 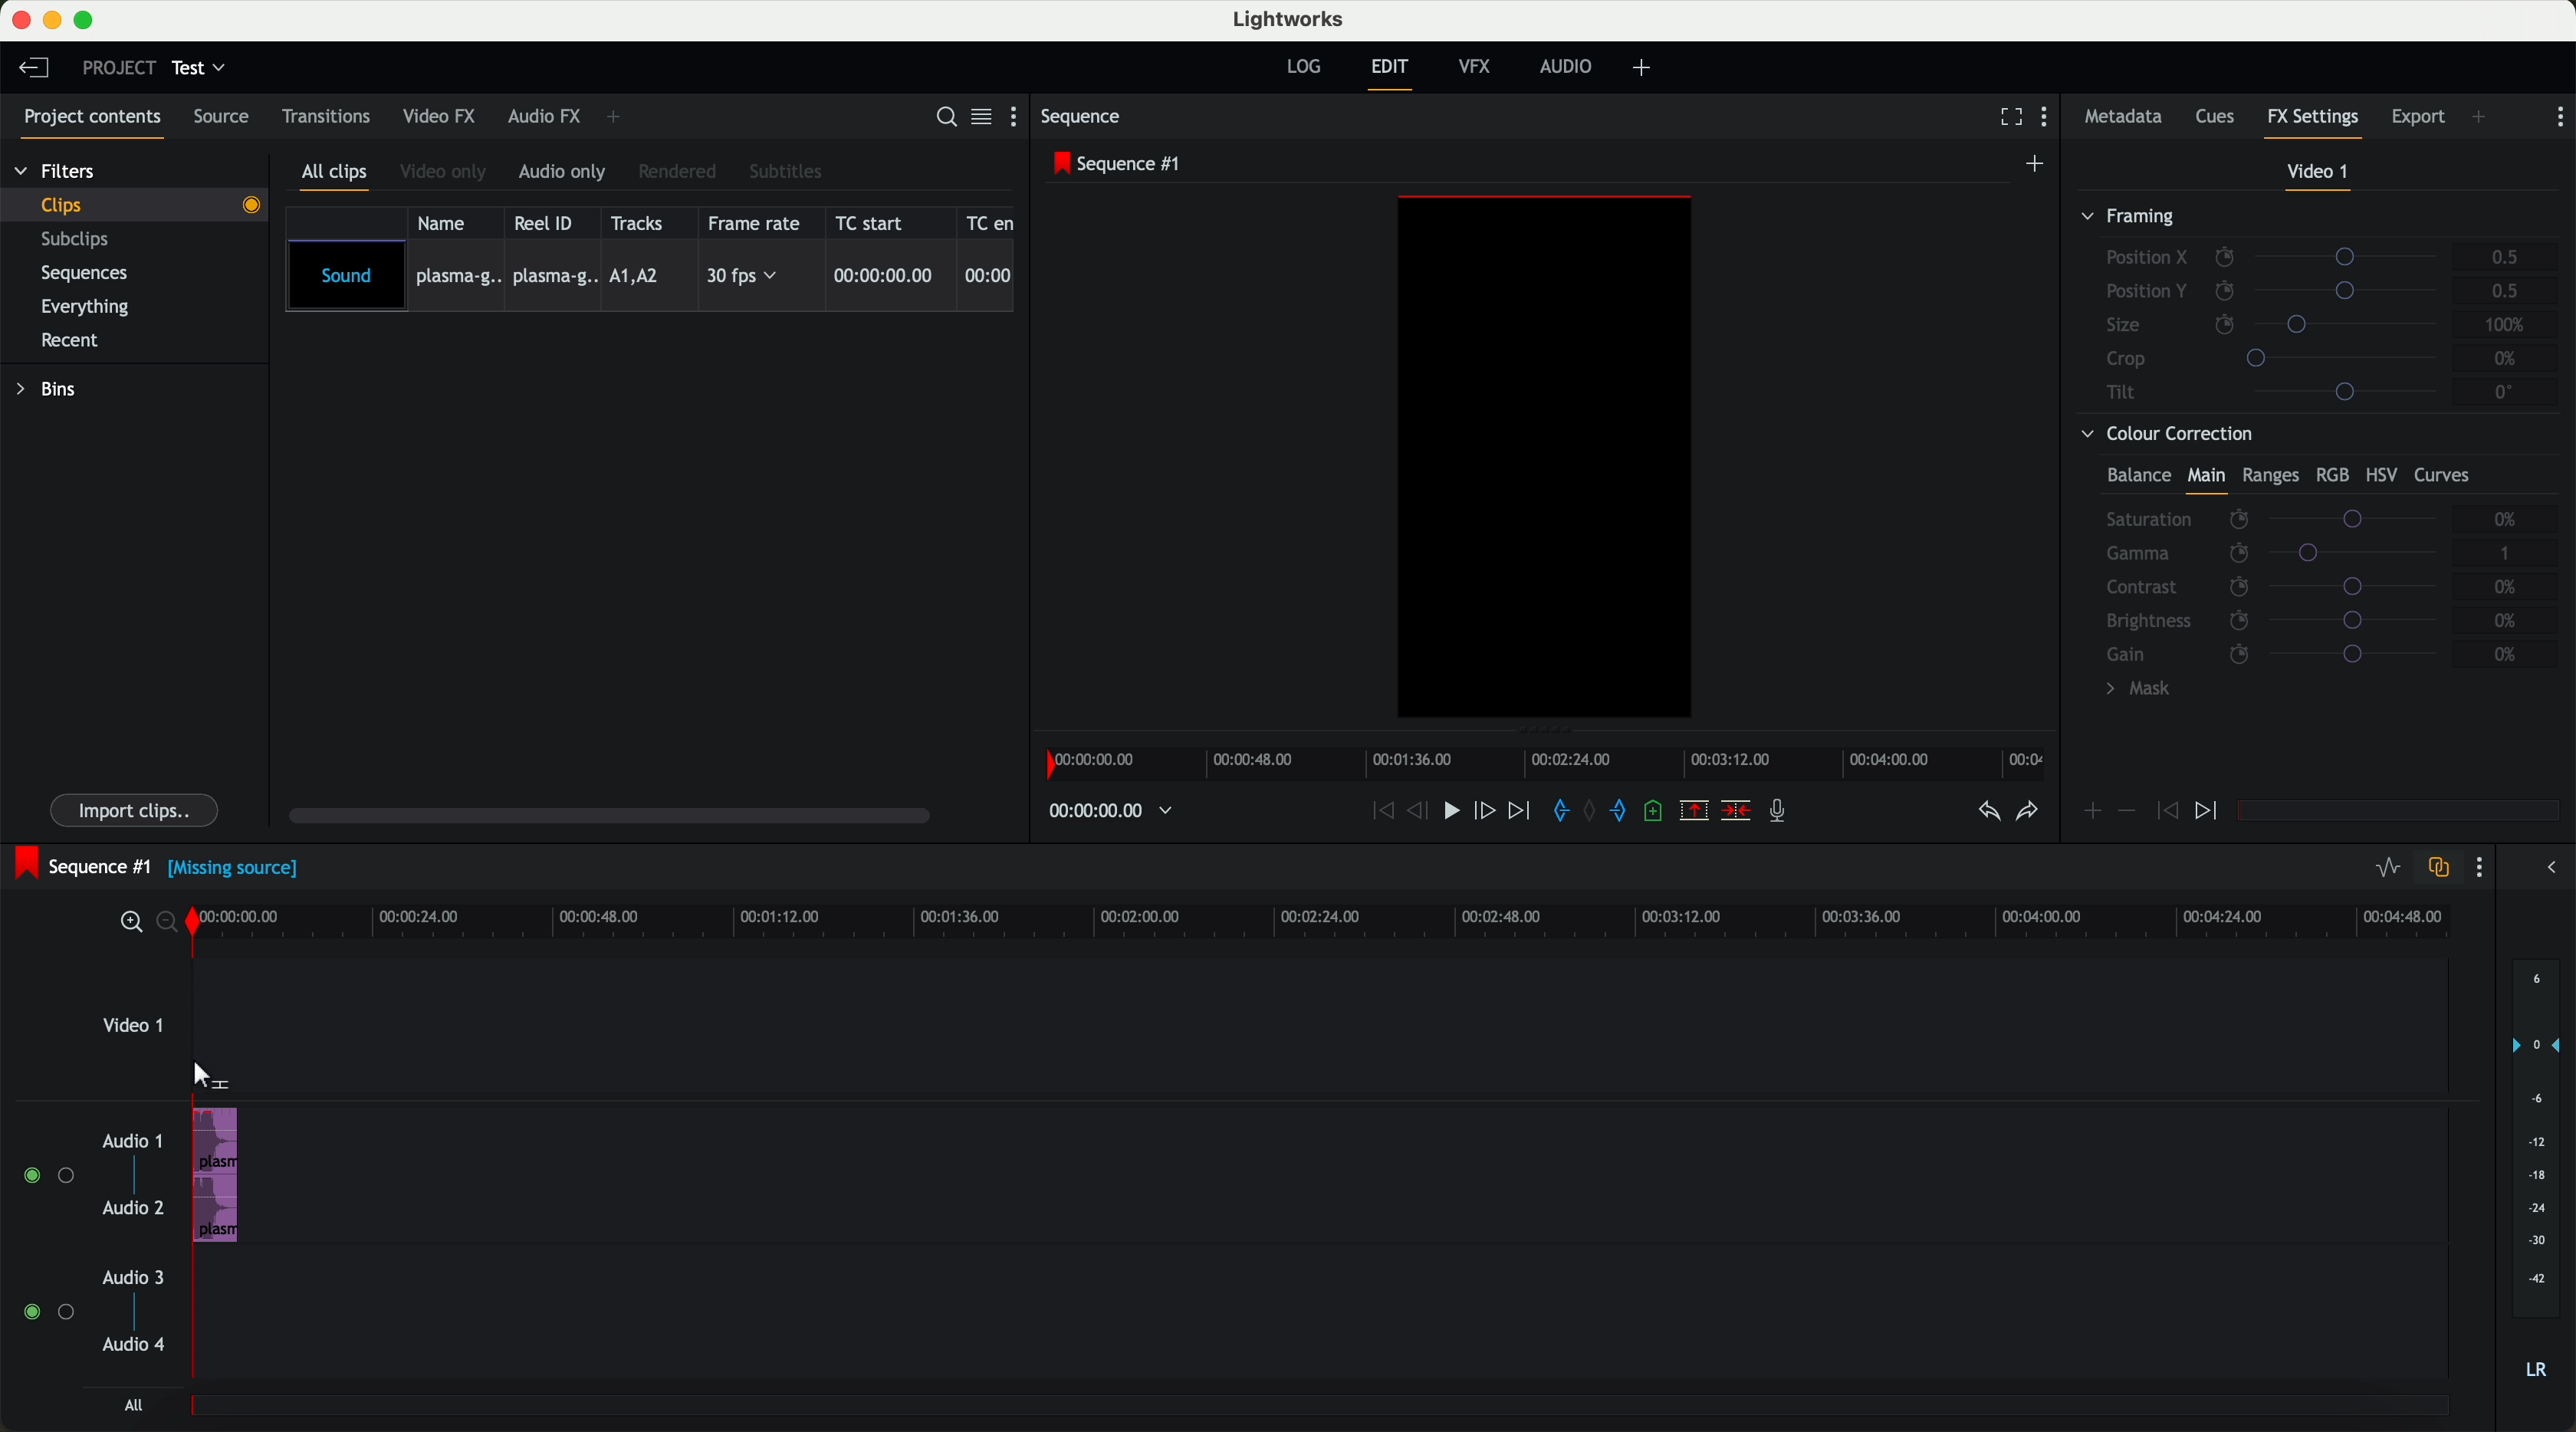 What do you see at coordinates (991, 221) in the screenshot?
I see `TC en` at bounding box center [991, 221].